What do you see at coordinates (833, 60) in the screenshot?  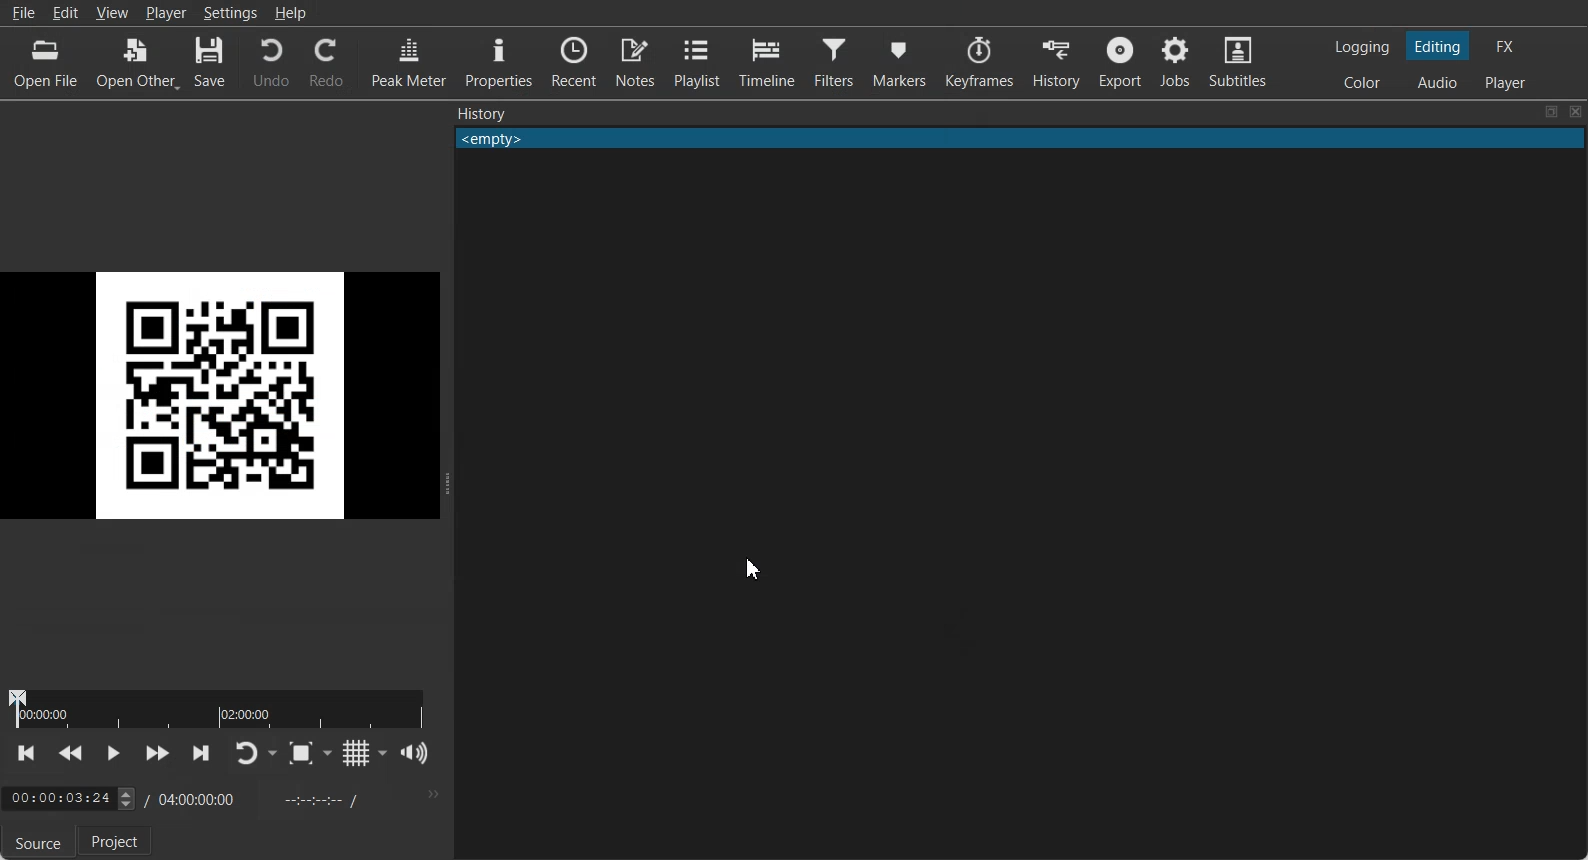 I see `Filters` at bounding box center [833, 60].